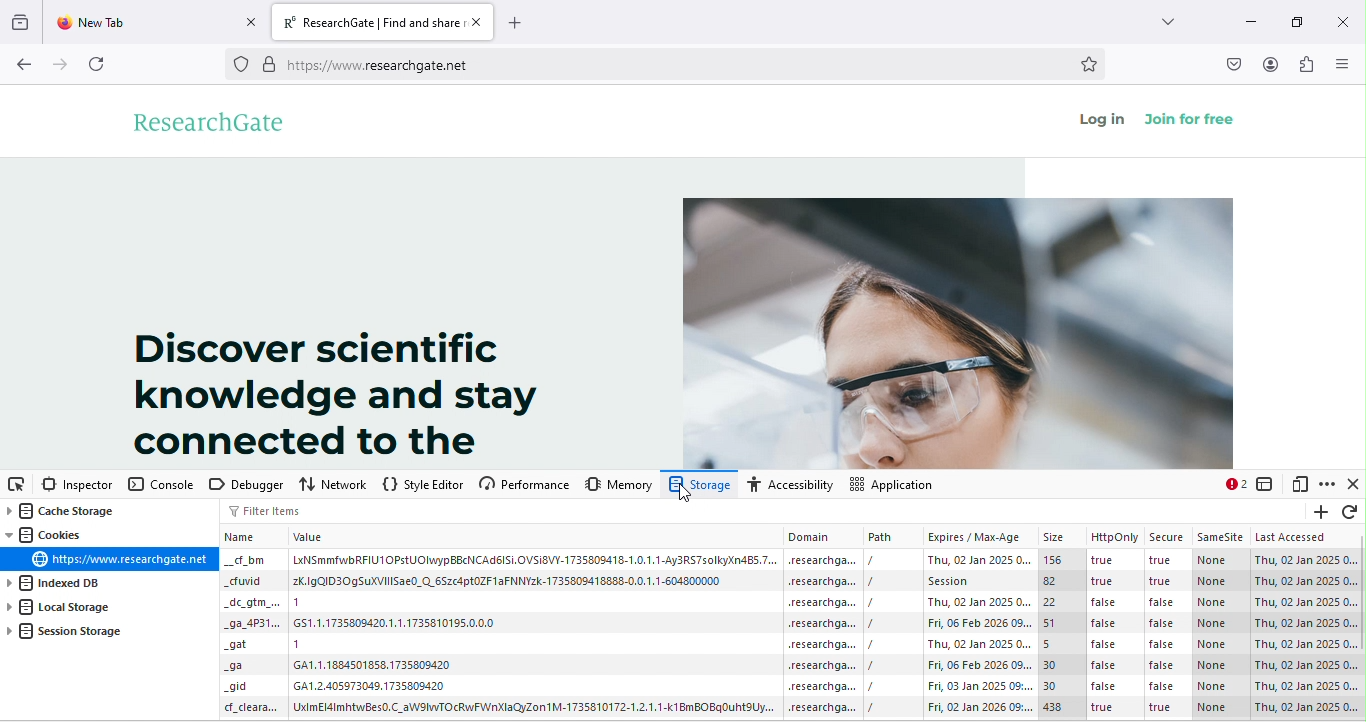 Image resolution: width=1366 pixels, height=722 pixels. I want to click on value, so click(534, 560).